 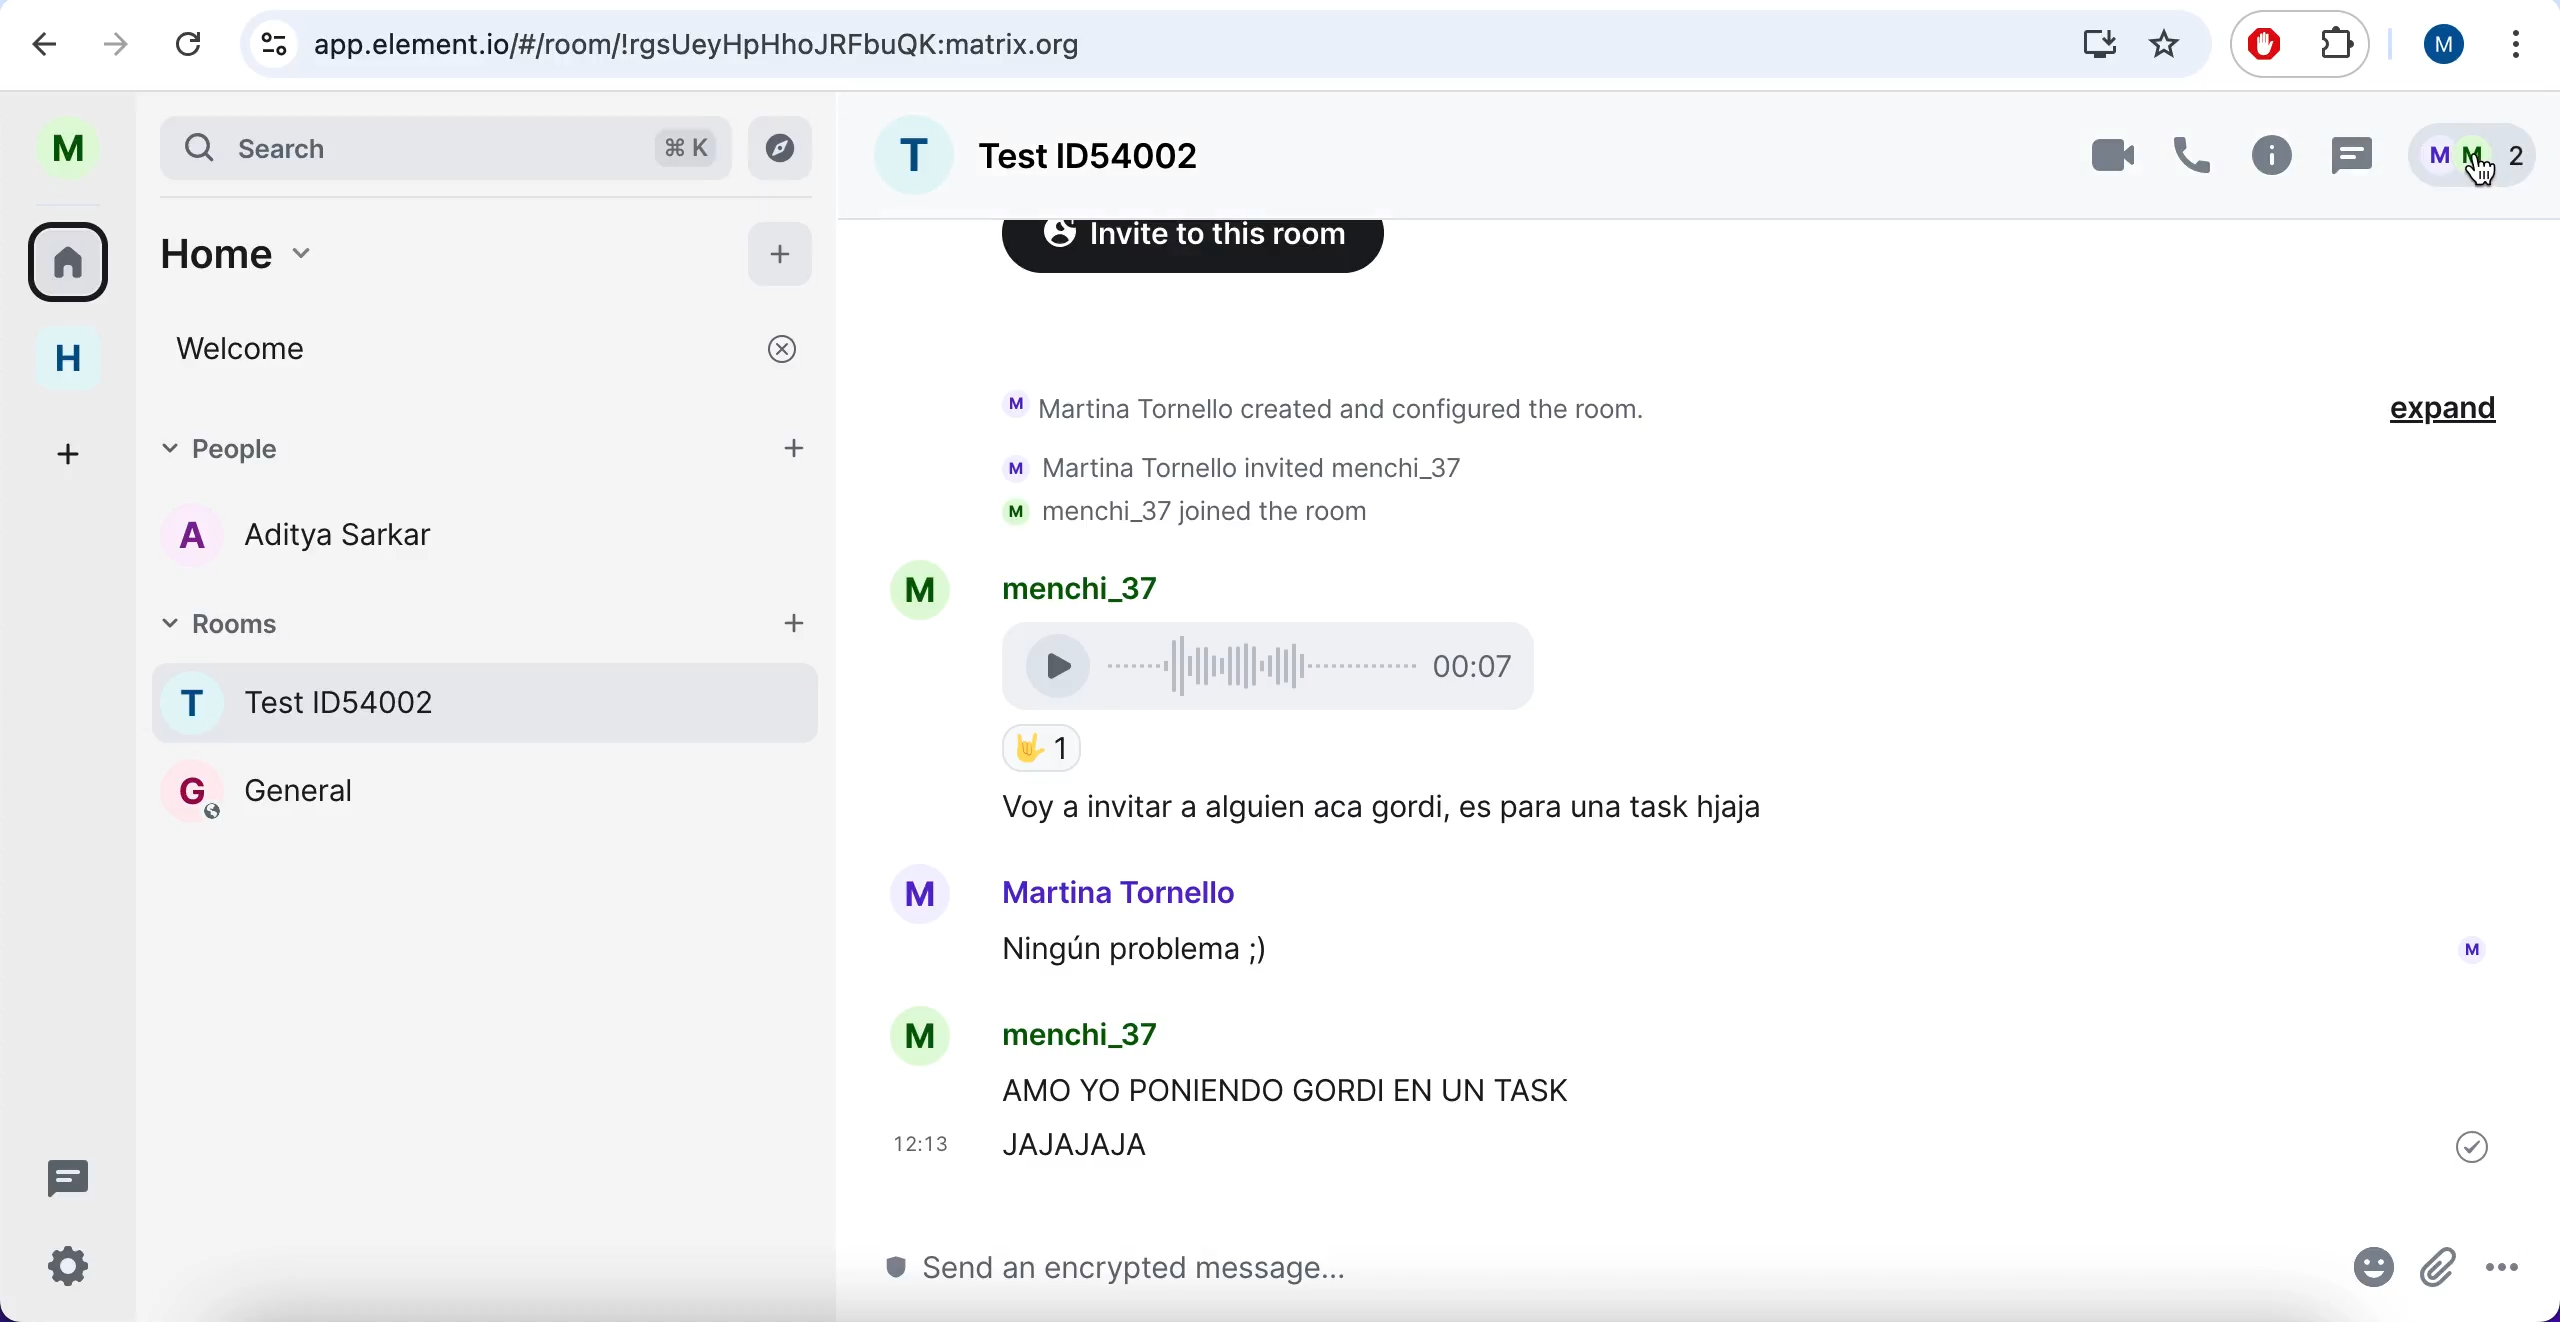 What do you see at coordinates (2334, 49) in the screenshot?
I see `extensioms` at bounding box center [2334, 49].